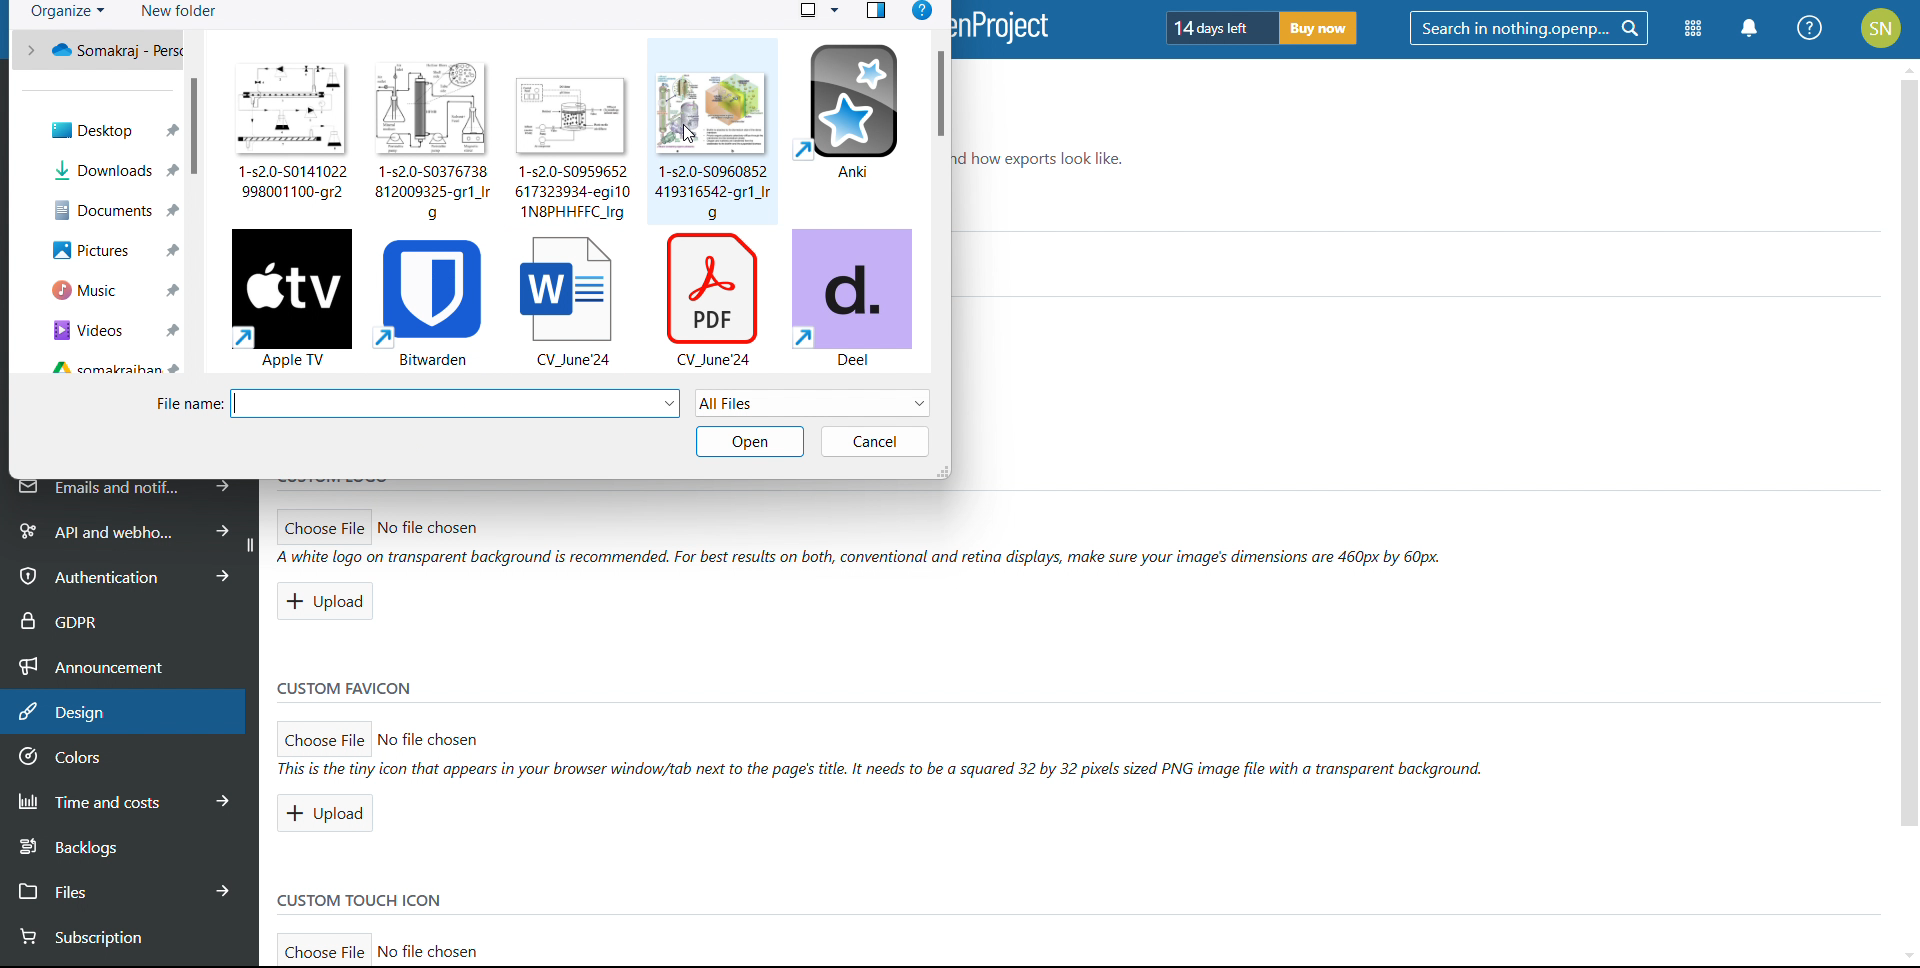 The height and width of the screenshot is (968, 1920). What do you see at coordinates (126, 845) in the screenshot?
I see `backlogs` at bounding box center [126, 845].